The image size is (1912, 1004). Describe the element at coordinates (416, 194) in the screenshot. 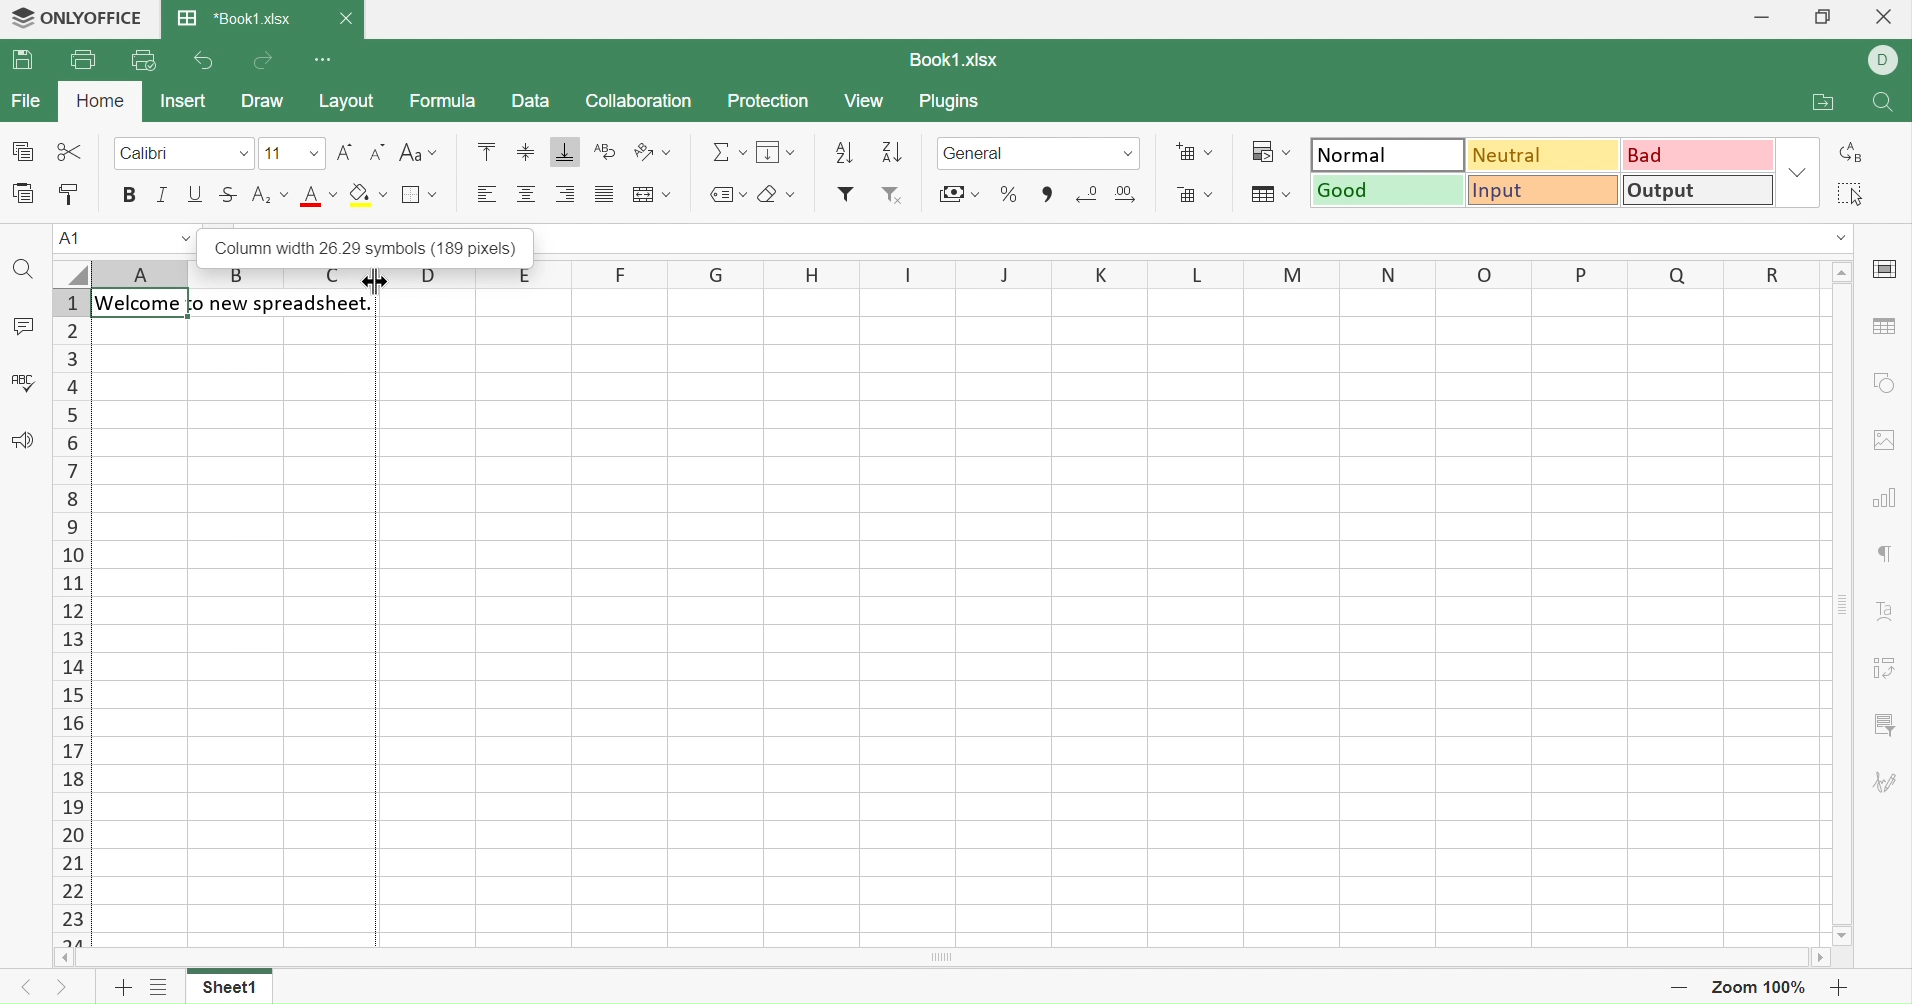

I see `Borders` at that location.